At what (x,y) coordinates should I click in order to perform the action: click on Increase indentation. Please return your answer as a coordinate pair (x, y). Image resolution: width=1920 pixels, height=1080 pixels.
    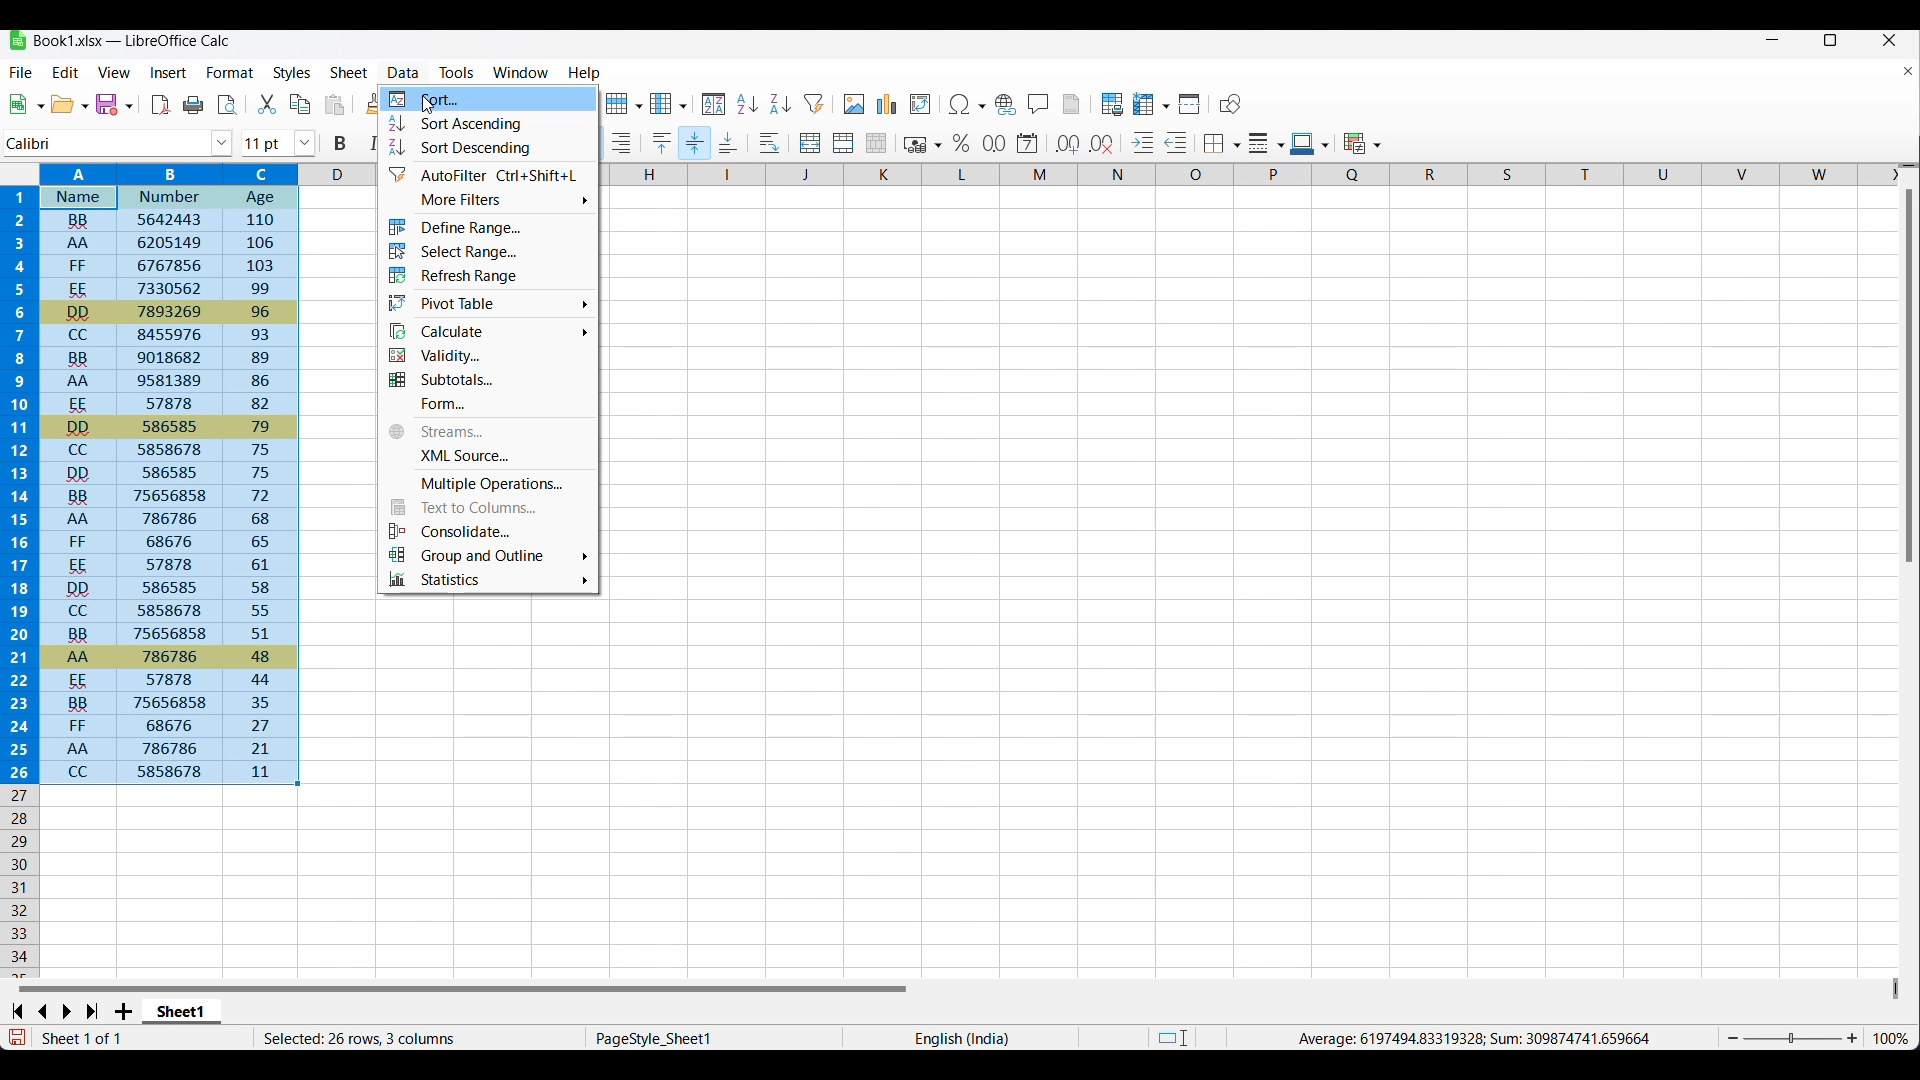
    Looking at the image, I should click on (1144, 142).